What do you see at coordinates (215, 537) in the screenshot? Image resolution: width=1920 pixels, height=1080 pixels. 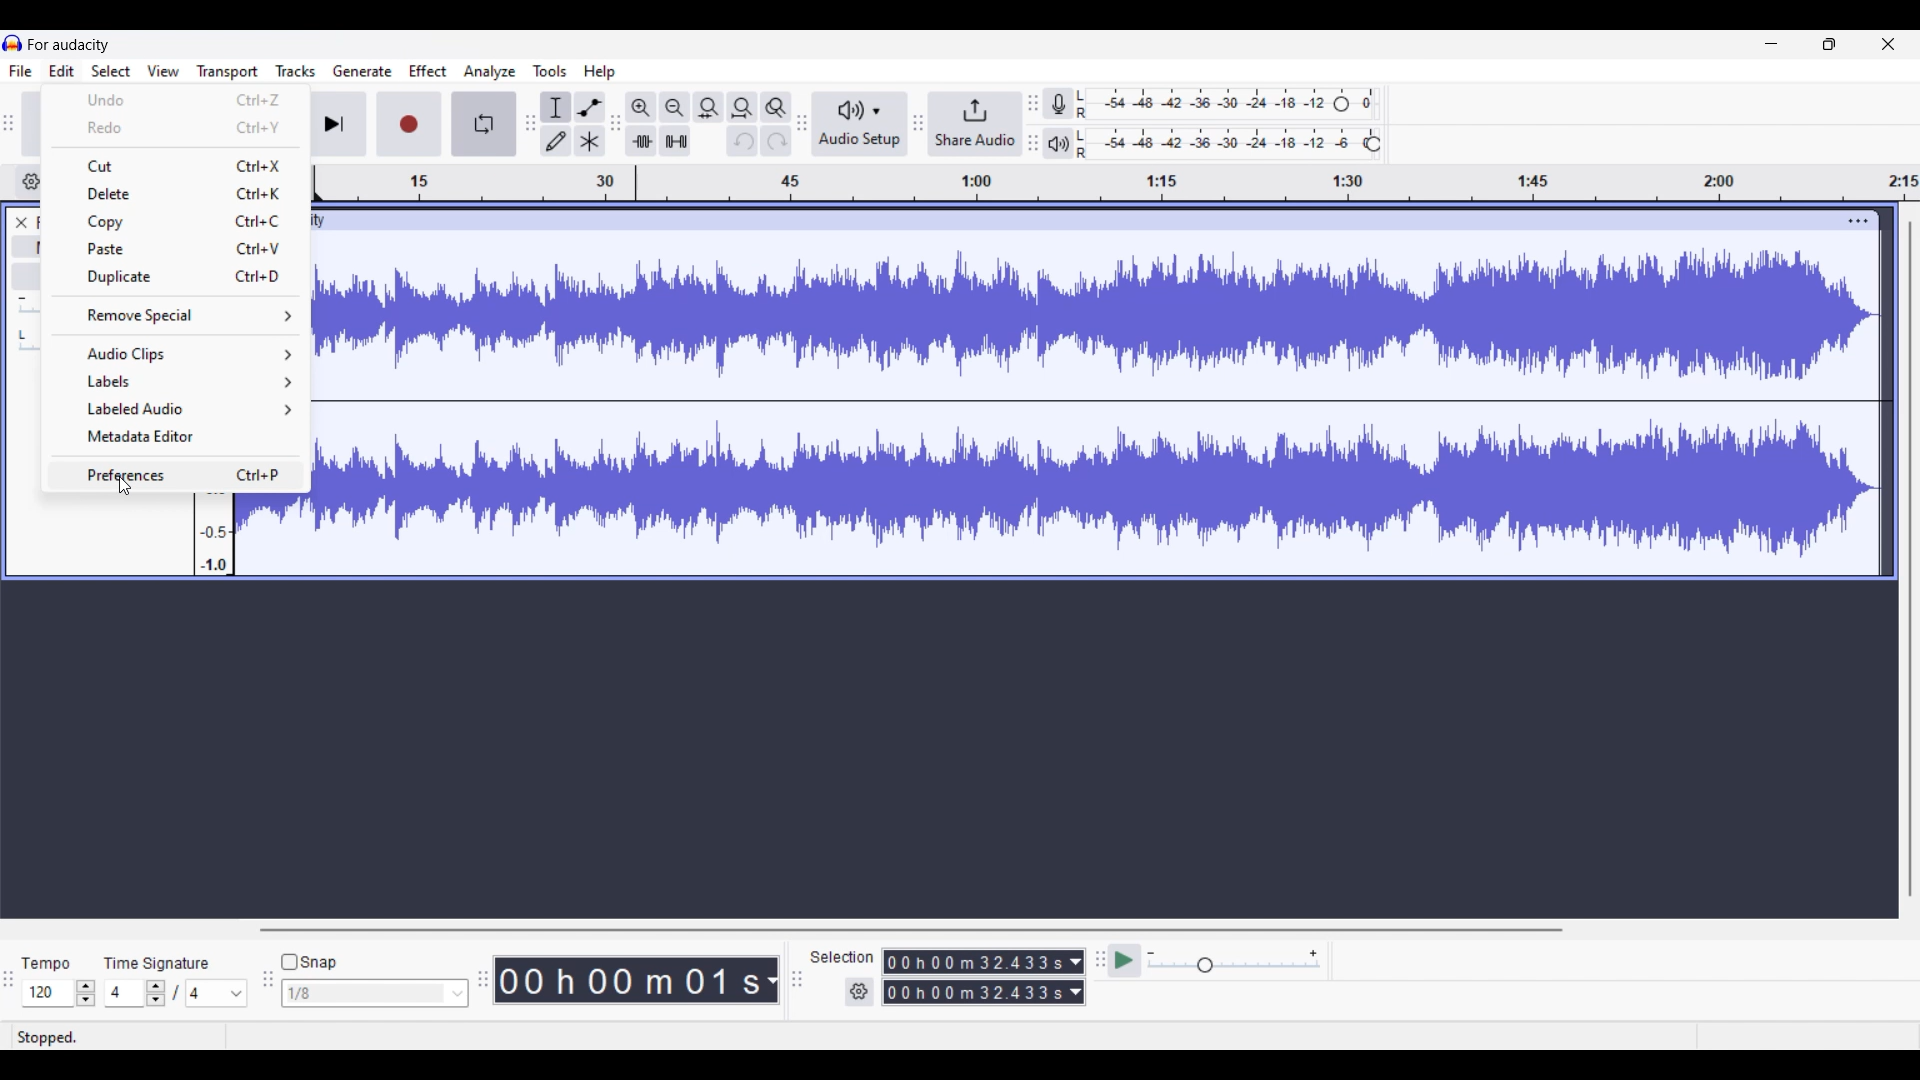 I see `Scale to measure track intensity` at bounding box center [215, 537].